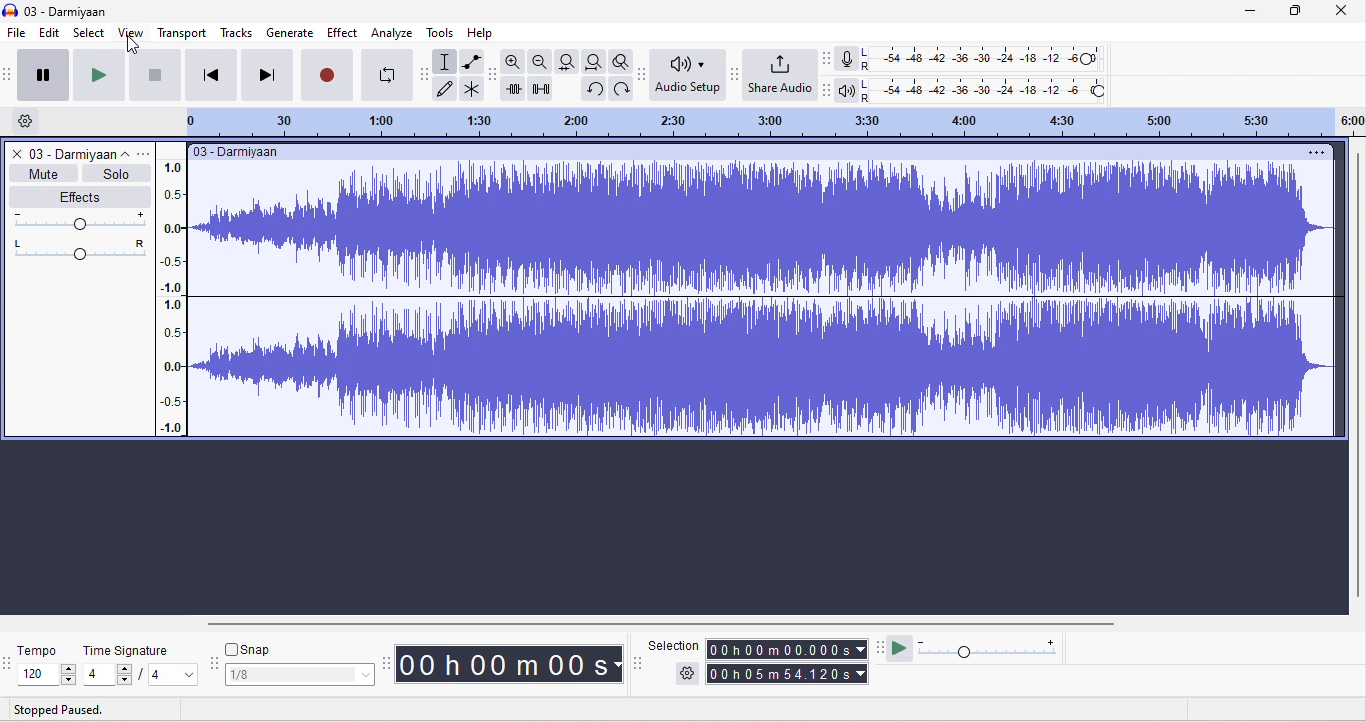 The image size is (1366, 722). What do you see at coordinates (593, 61) in the screenshot?
I see `fit to project width` at bounding box center [593, 61].